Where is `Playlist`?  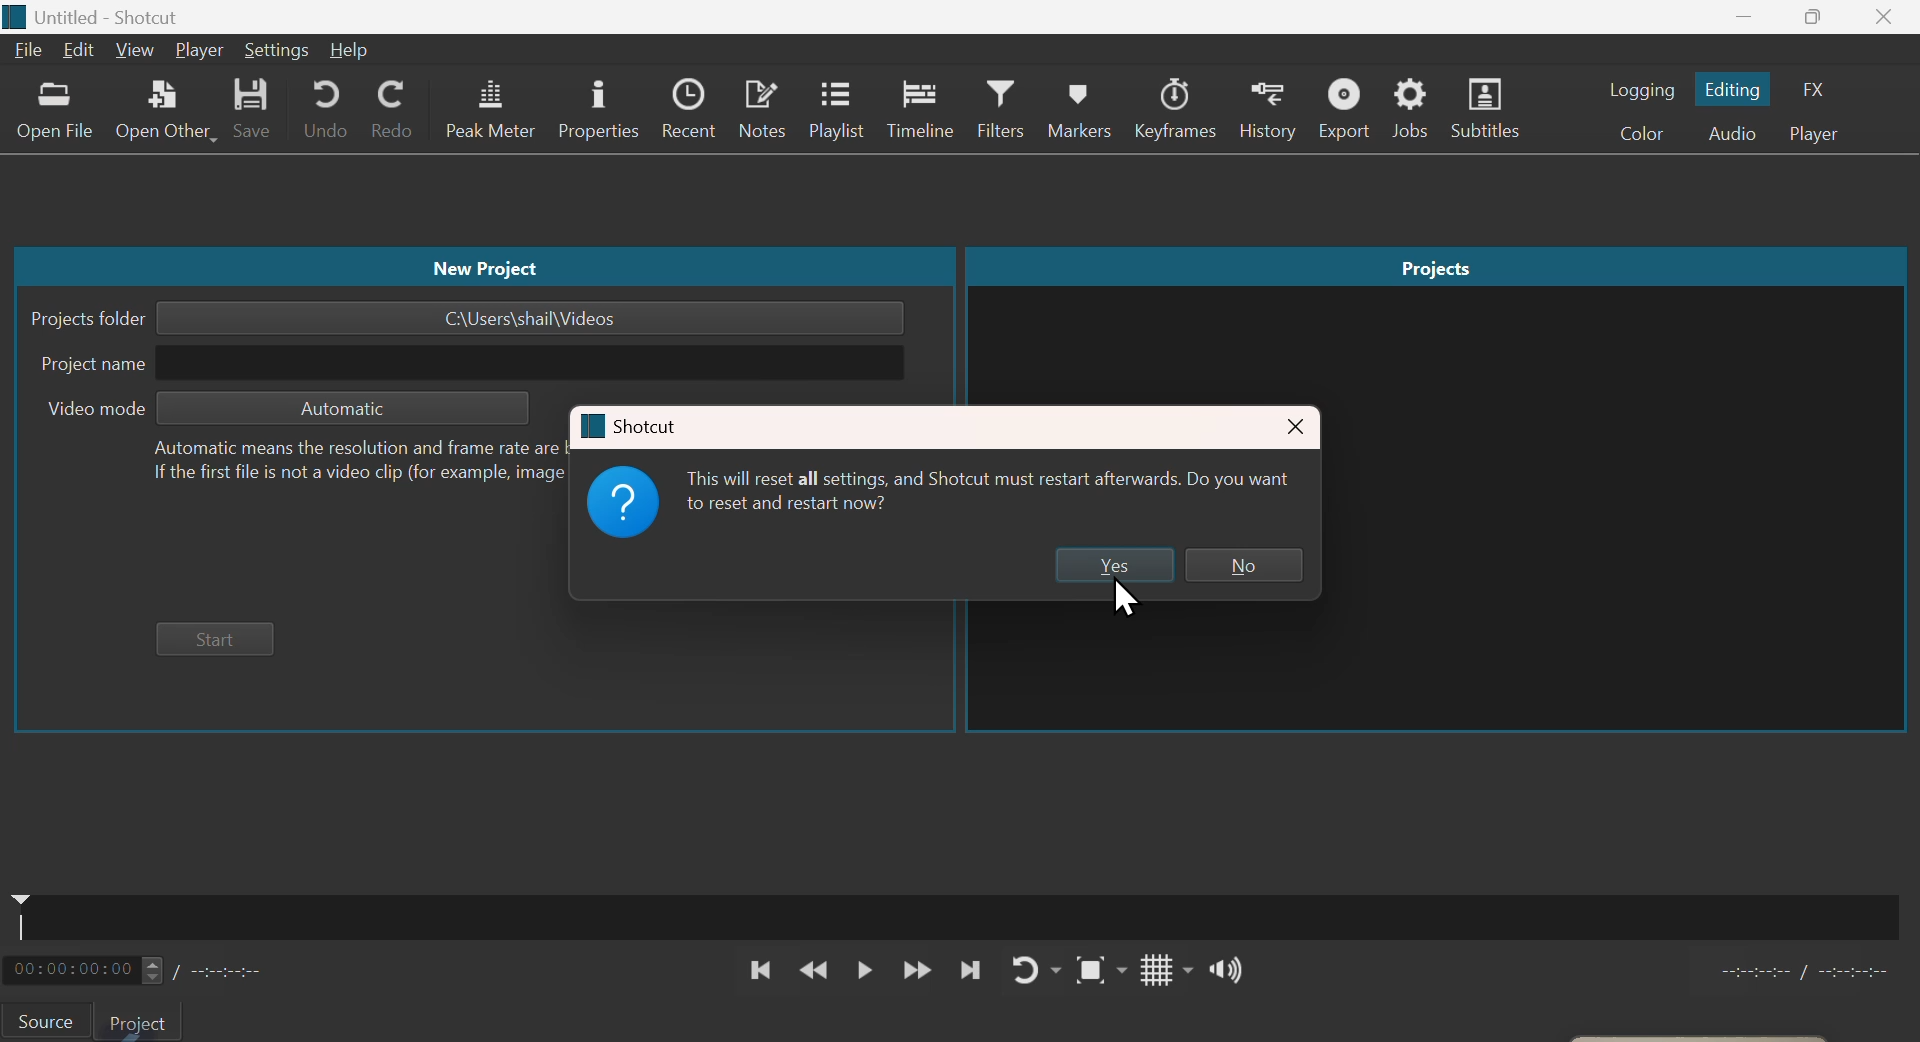
Playlist is located at coordinates (836, 111).